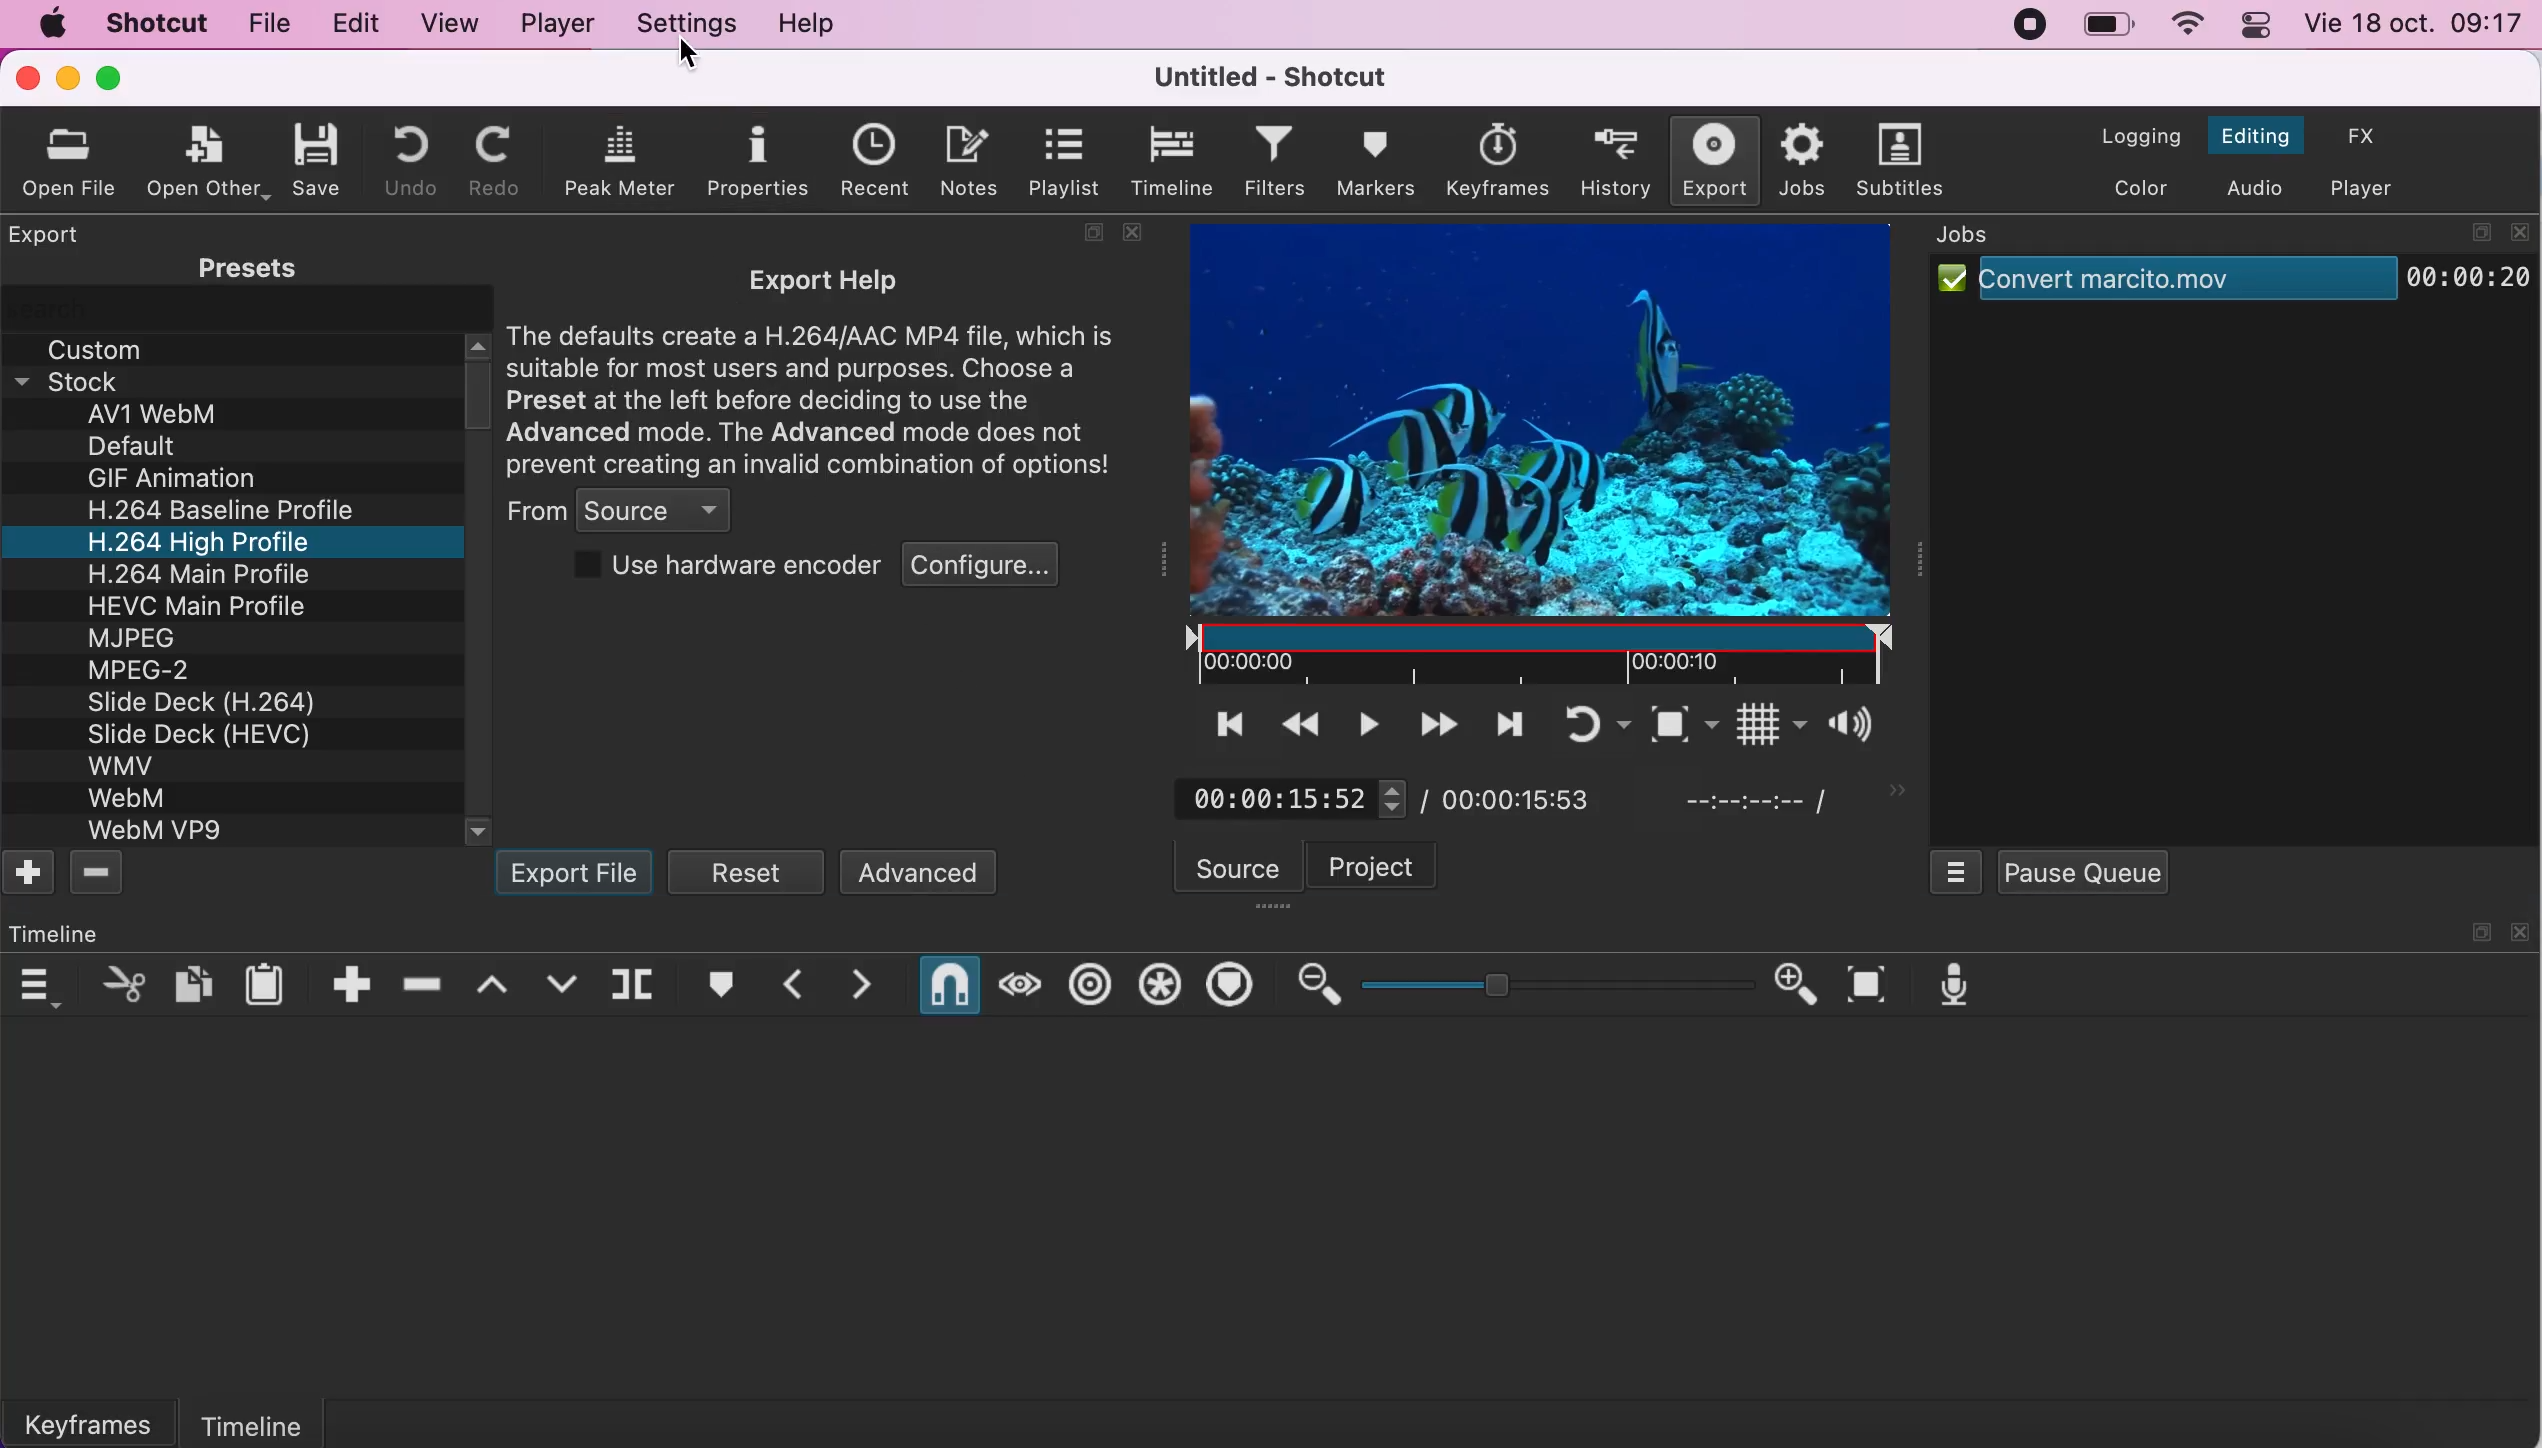 Image resolution: width=2542 pixels, height=1448 pixels. Describe the element at coordinates (1171, 161) in the screenshot. I see `timeline` at that location.